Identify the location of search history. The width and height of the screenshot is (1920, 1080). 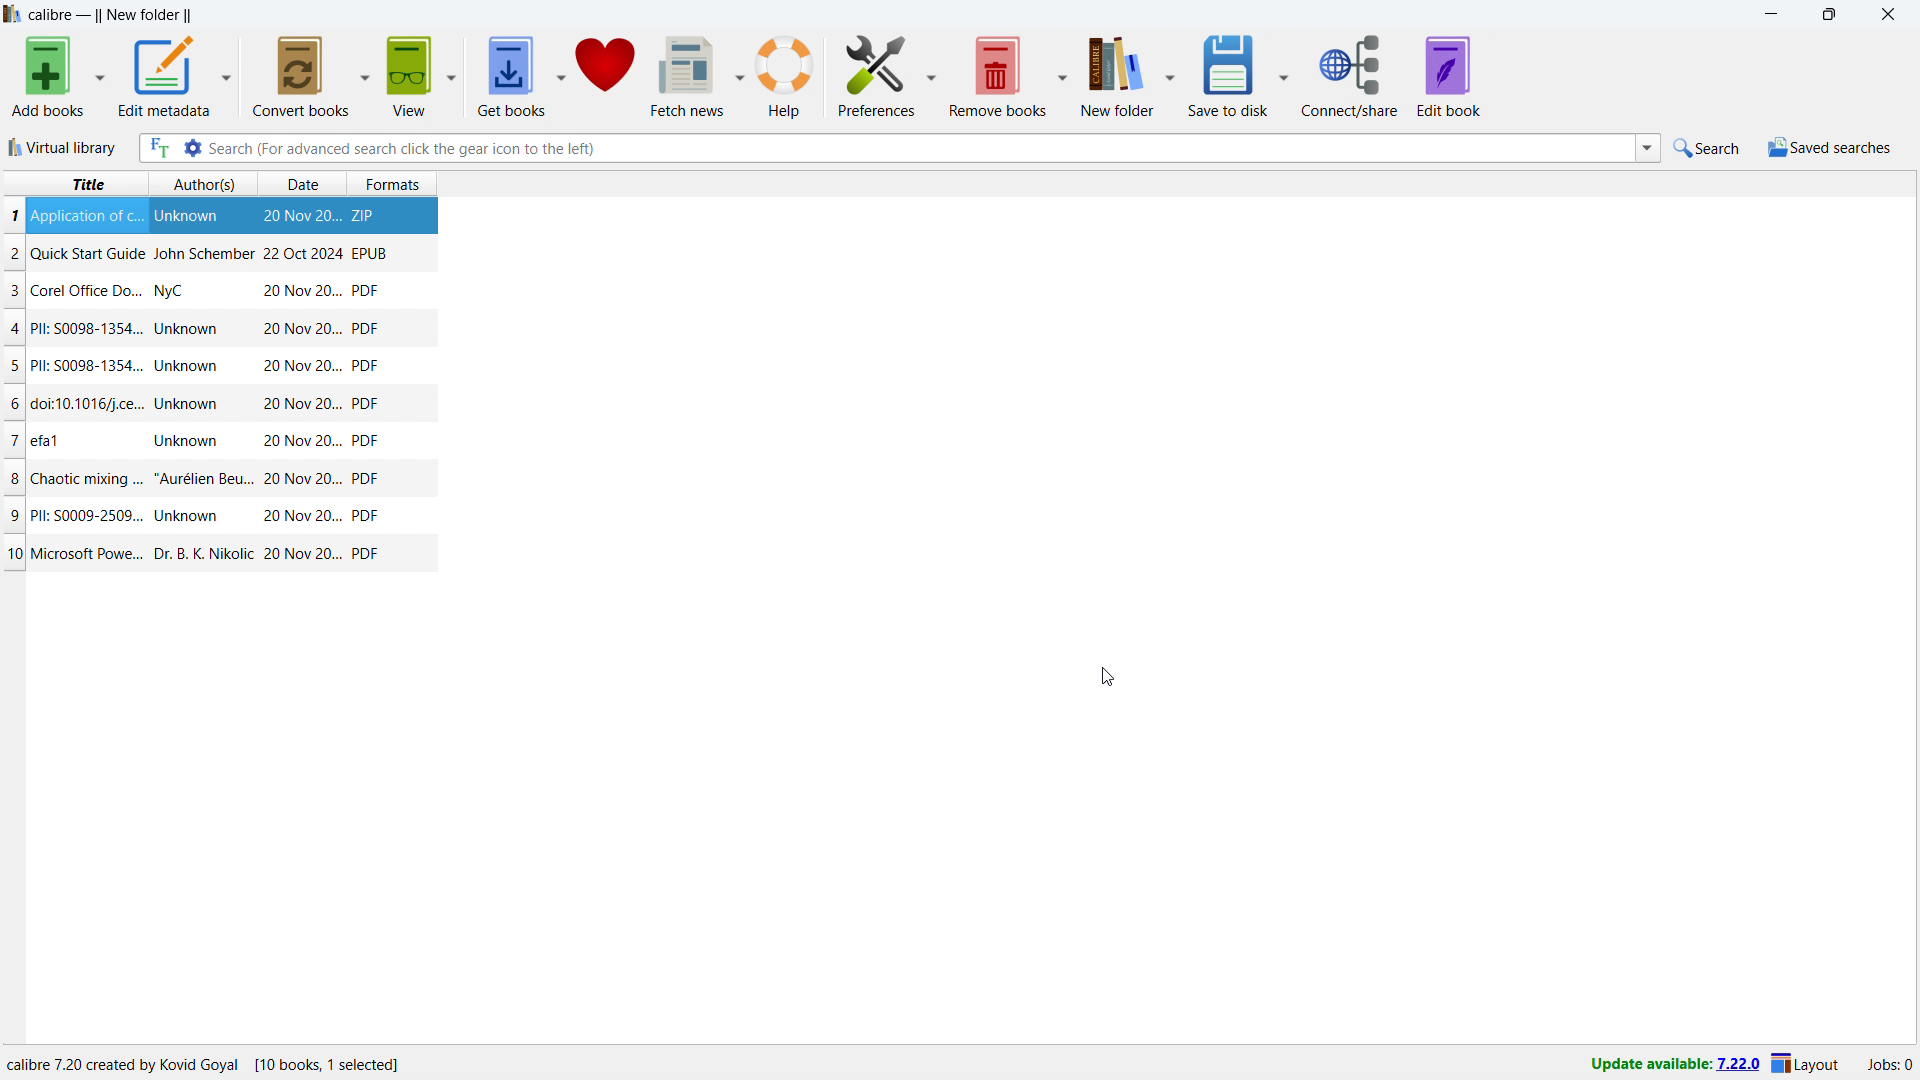
(1648, 149).